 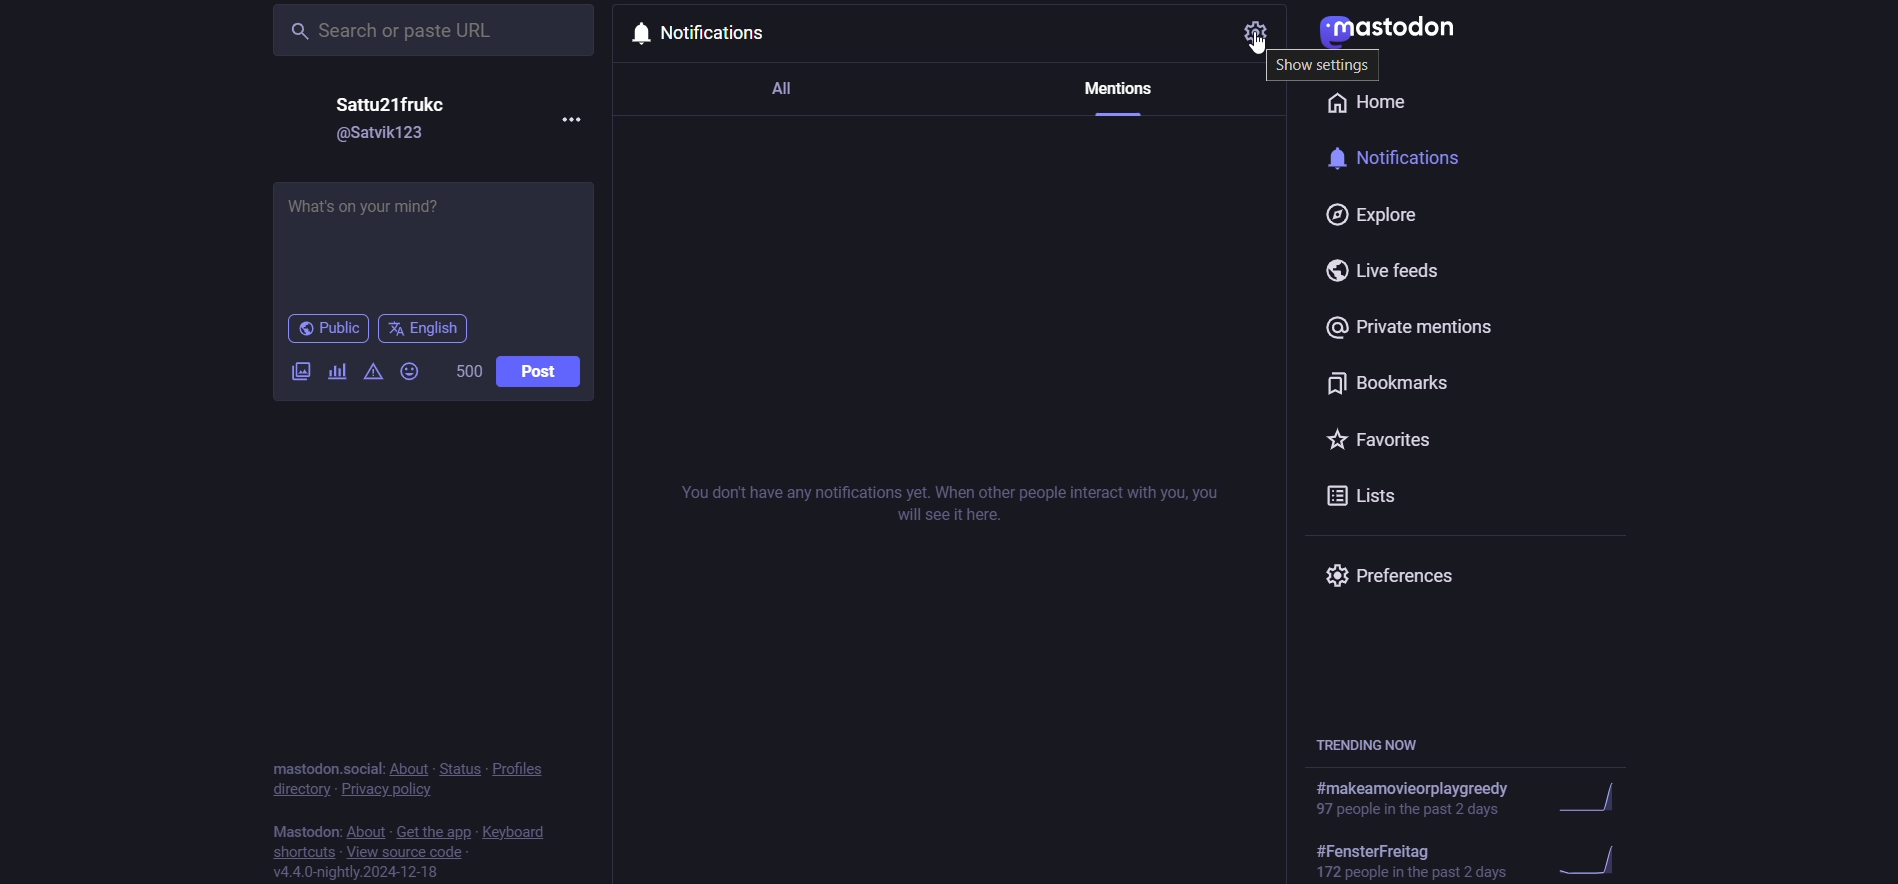 What do you see at coordinates (695, 35) in the screenshot?
I see `Notifications` at bounding box center [695, 35].